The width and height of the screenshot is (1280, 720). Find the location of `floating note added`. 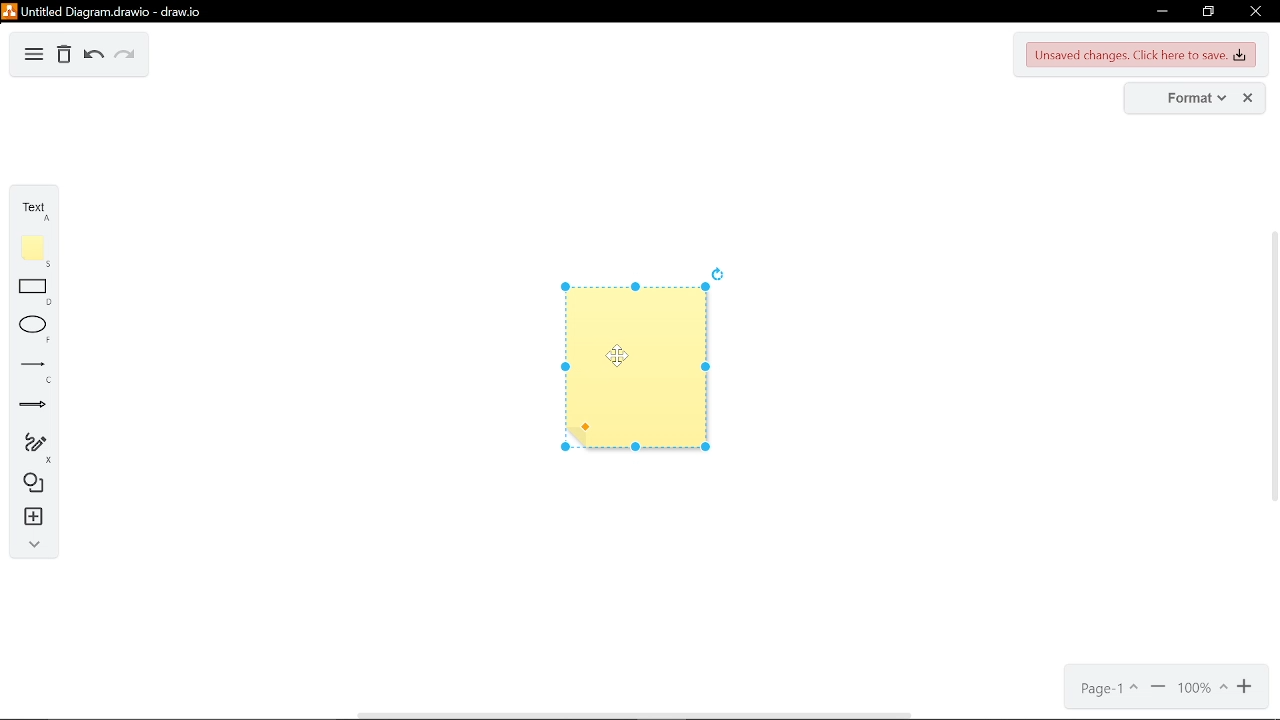

floating note added is located at coordinates (632, 367).